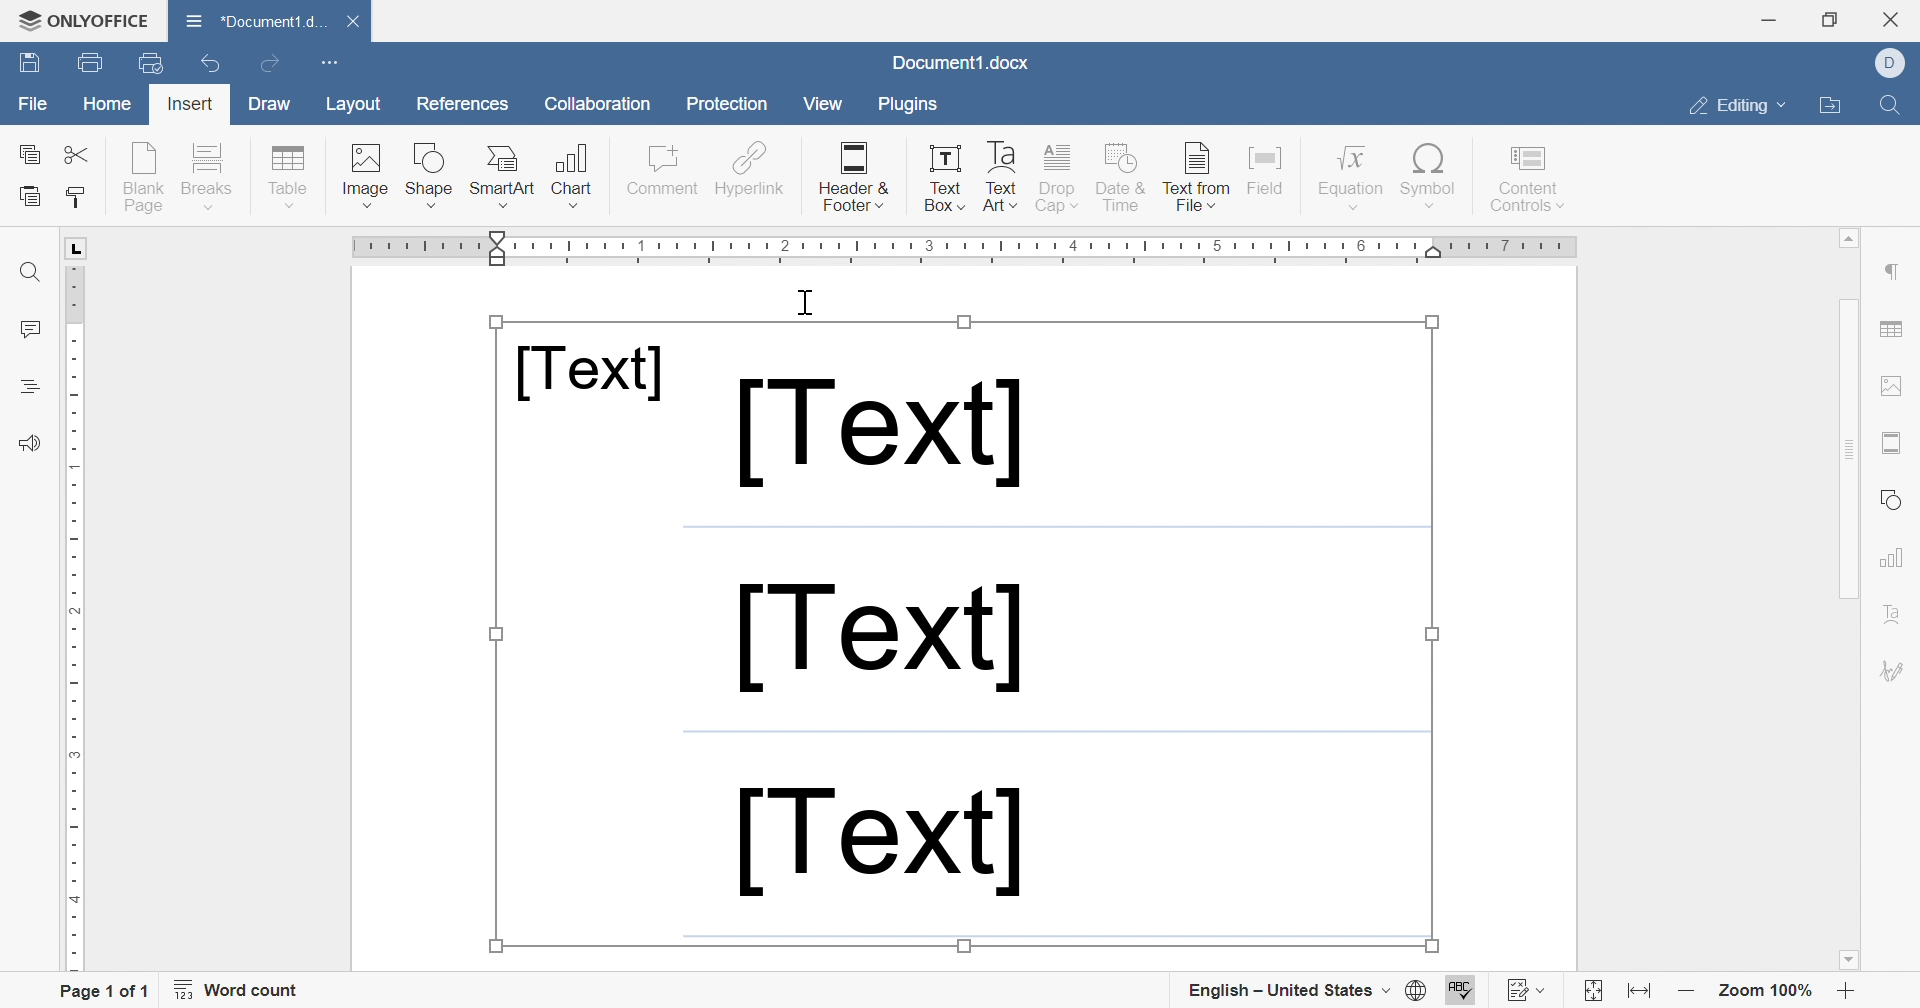  I want to click on Cut, so click(80, 154).